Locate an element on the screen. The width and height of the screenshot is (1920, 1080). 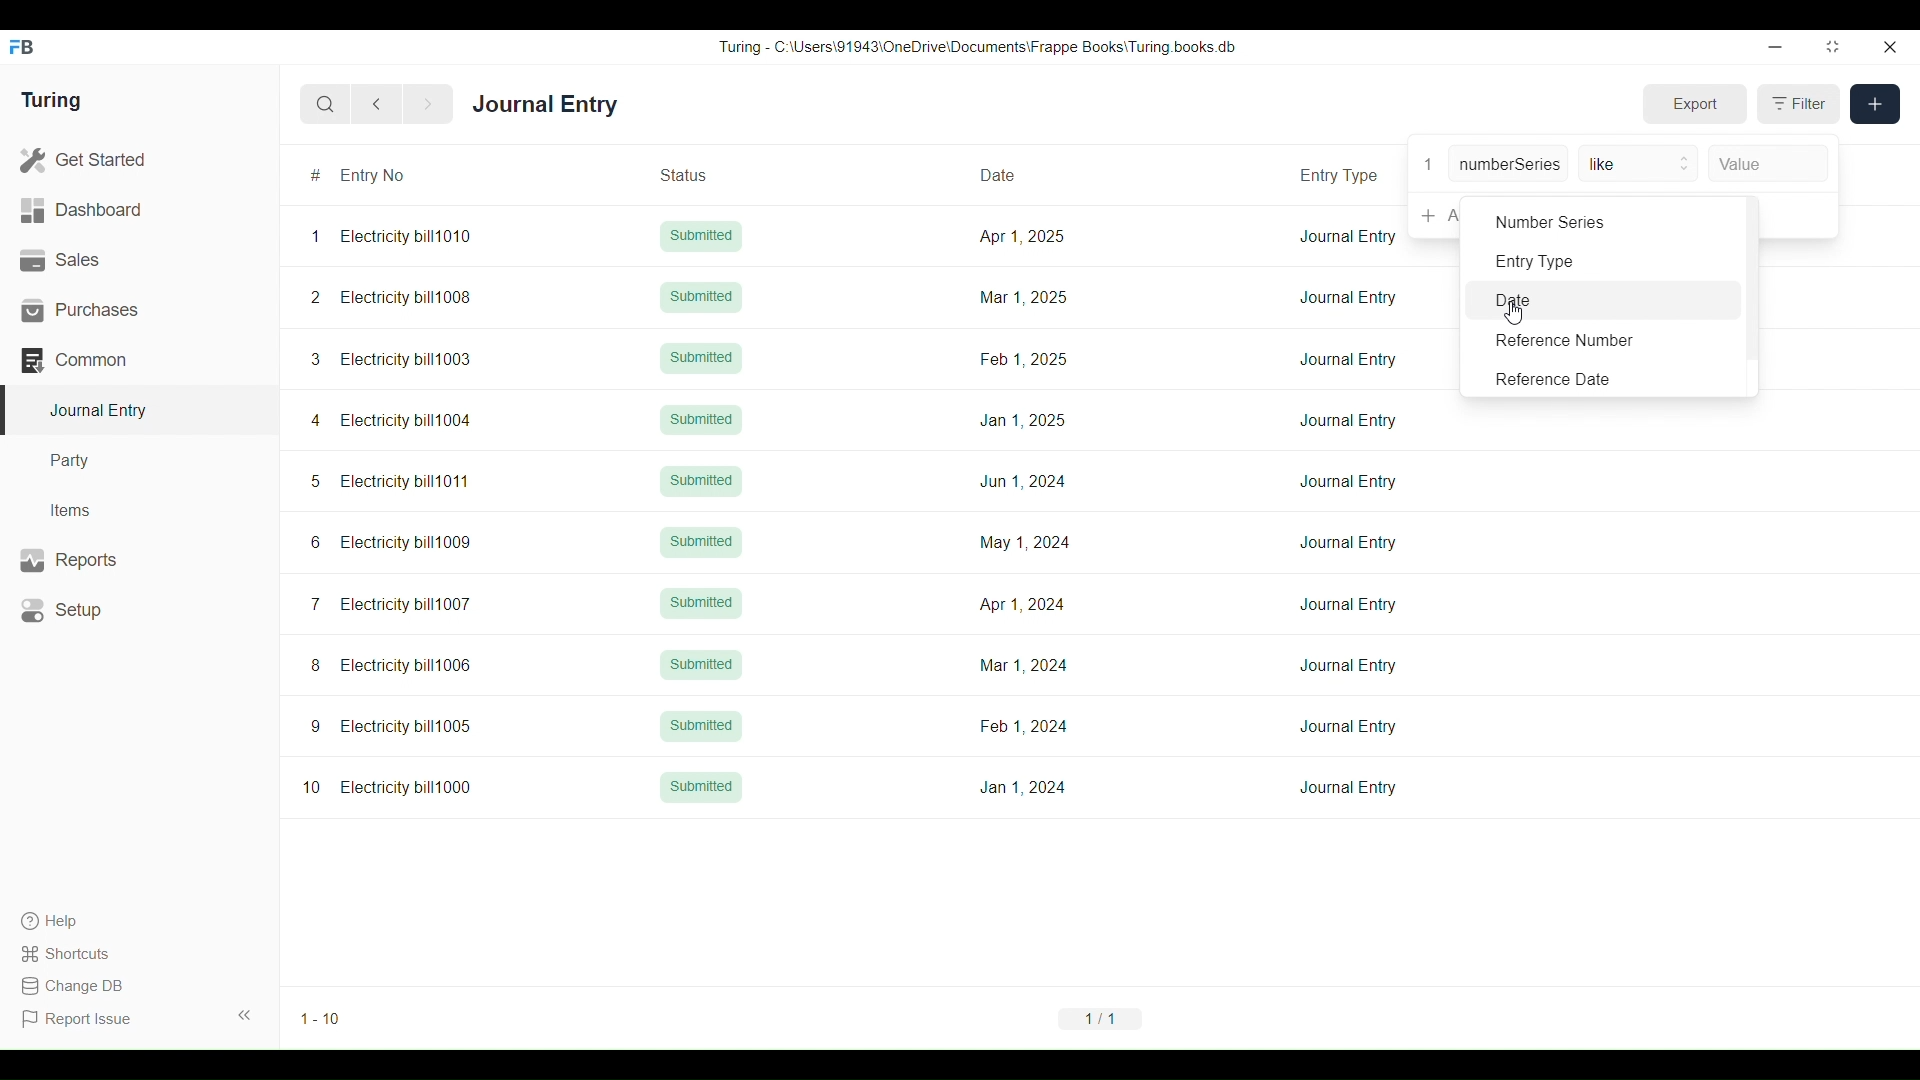
Submitted is located at coordinates (702, 786).